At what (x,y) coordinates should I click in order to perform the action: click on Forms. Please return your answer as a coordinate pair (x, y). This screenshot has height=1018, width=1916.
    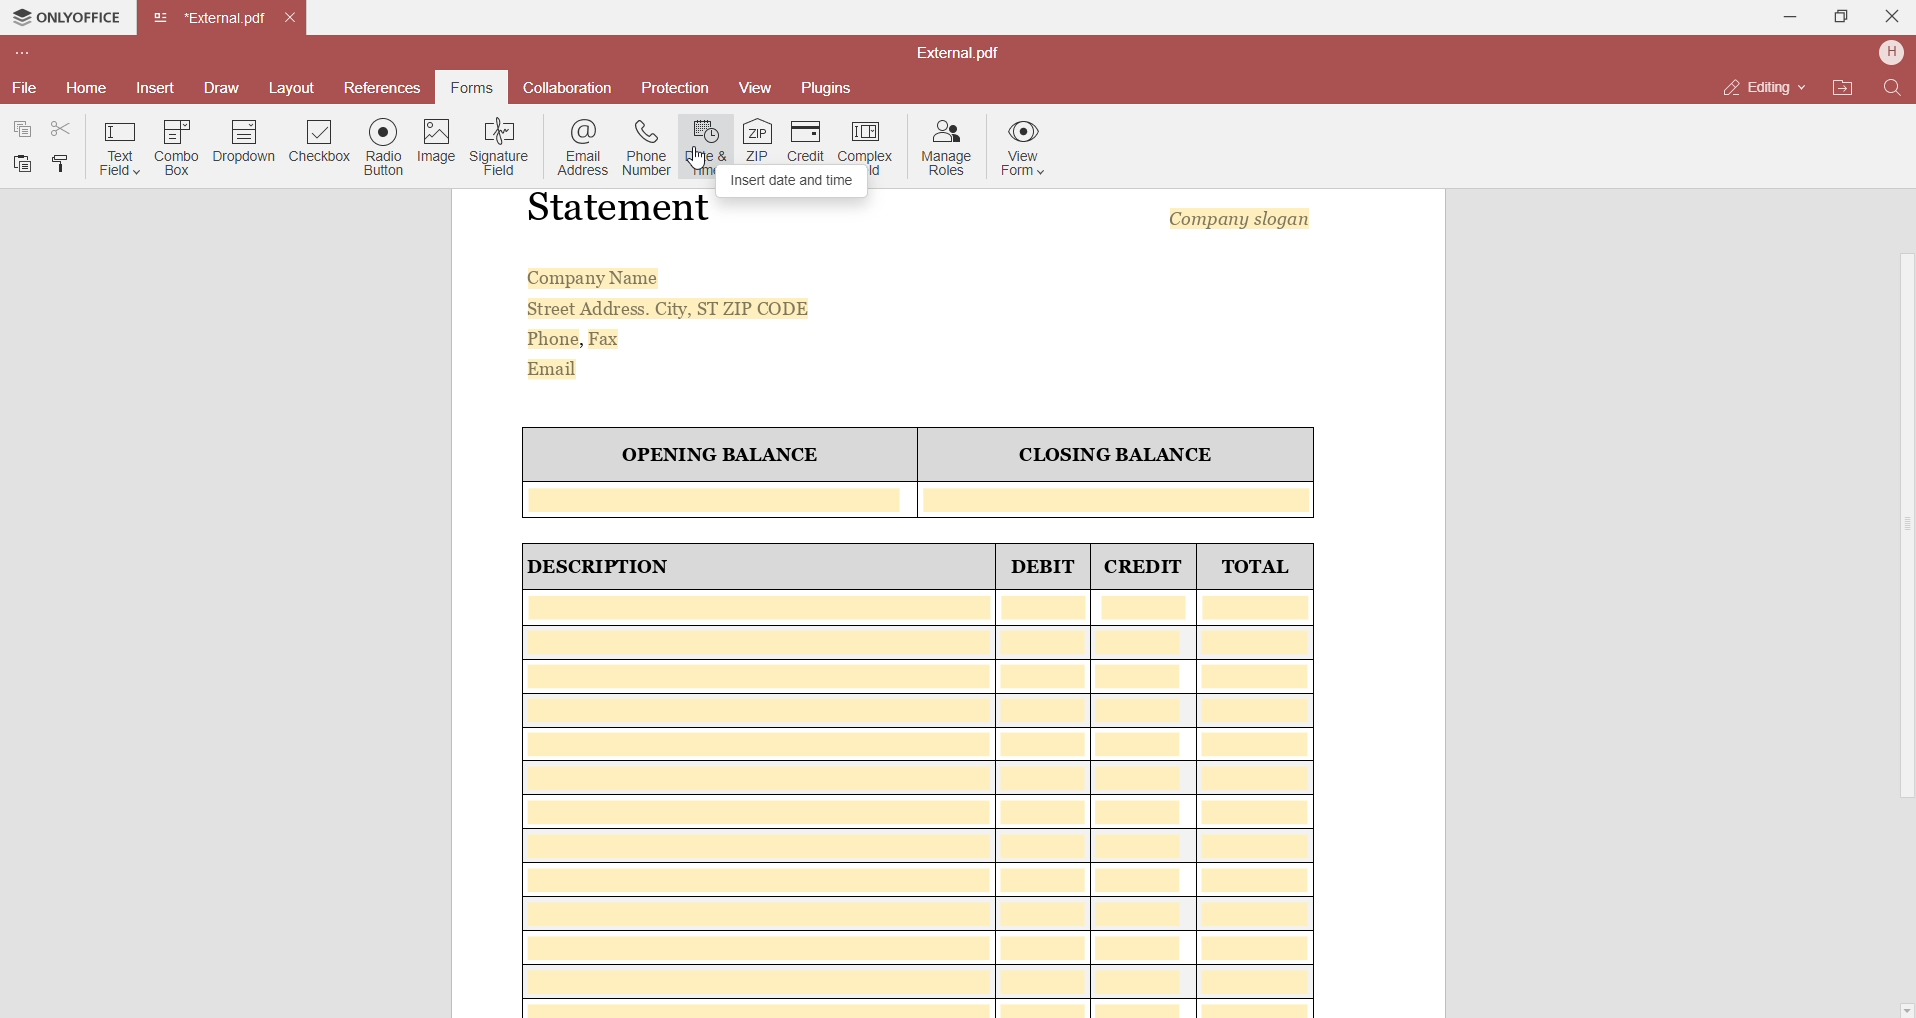
    Looking at the image, I should click on (471, 87).